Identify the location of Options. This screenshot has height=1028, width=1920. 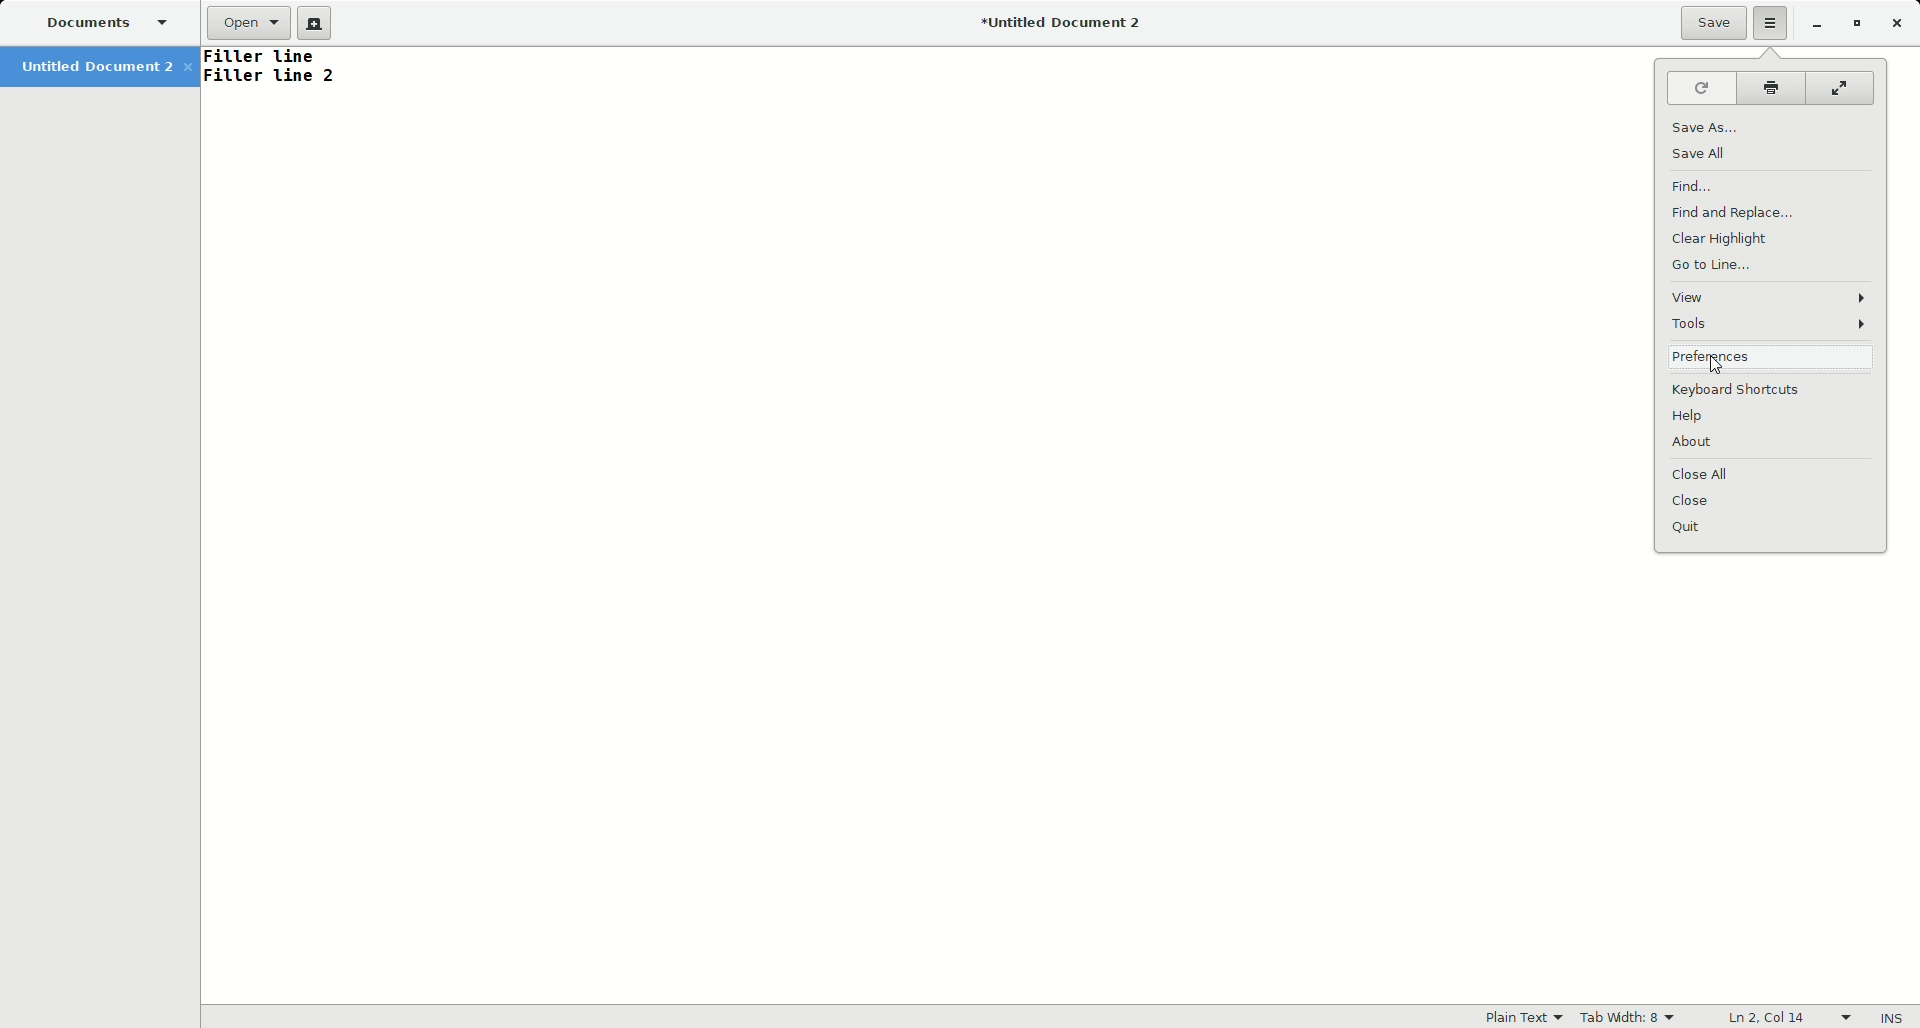
(1772, 24).